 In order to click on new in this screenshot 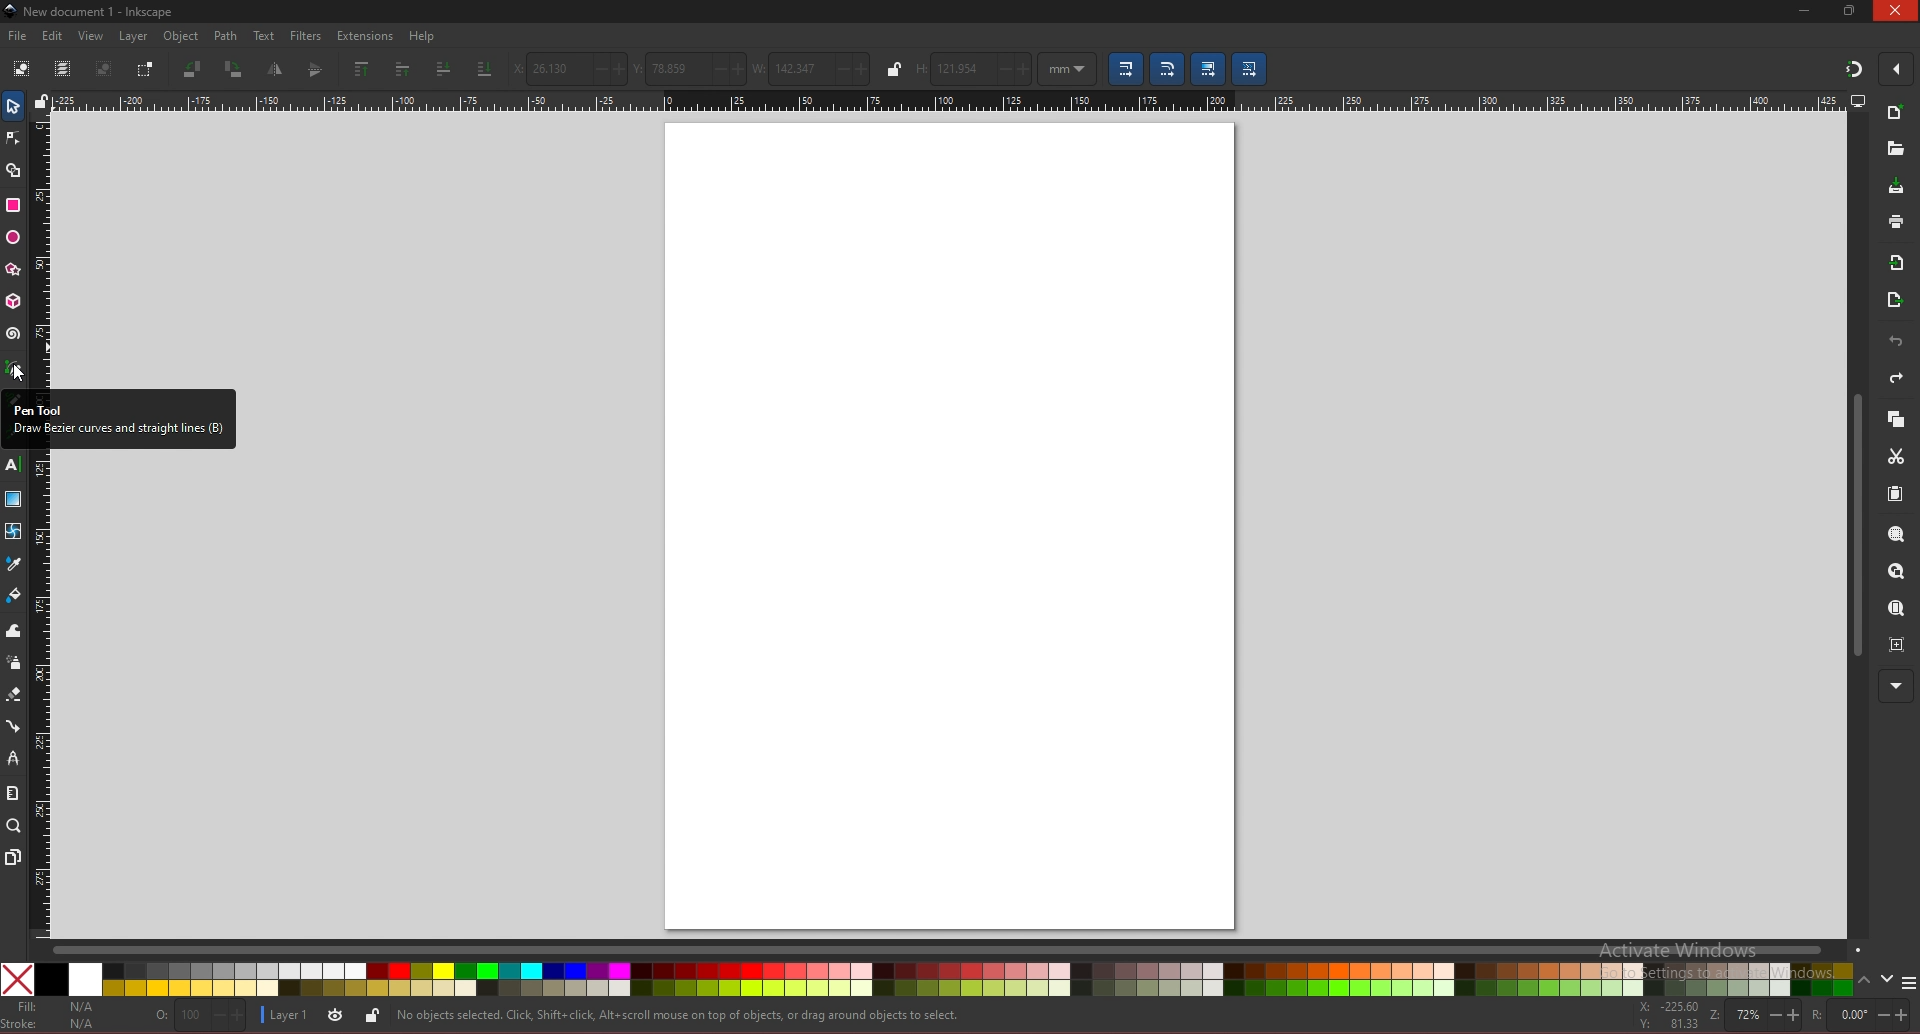, I will do `click(1896, 115)`.